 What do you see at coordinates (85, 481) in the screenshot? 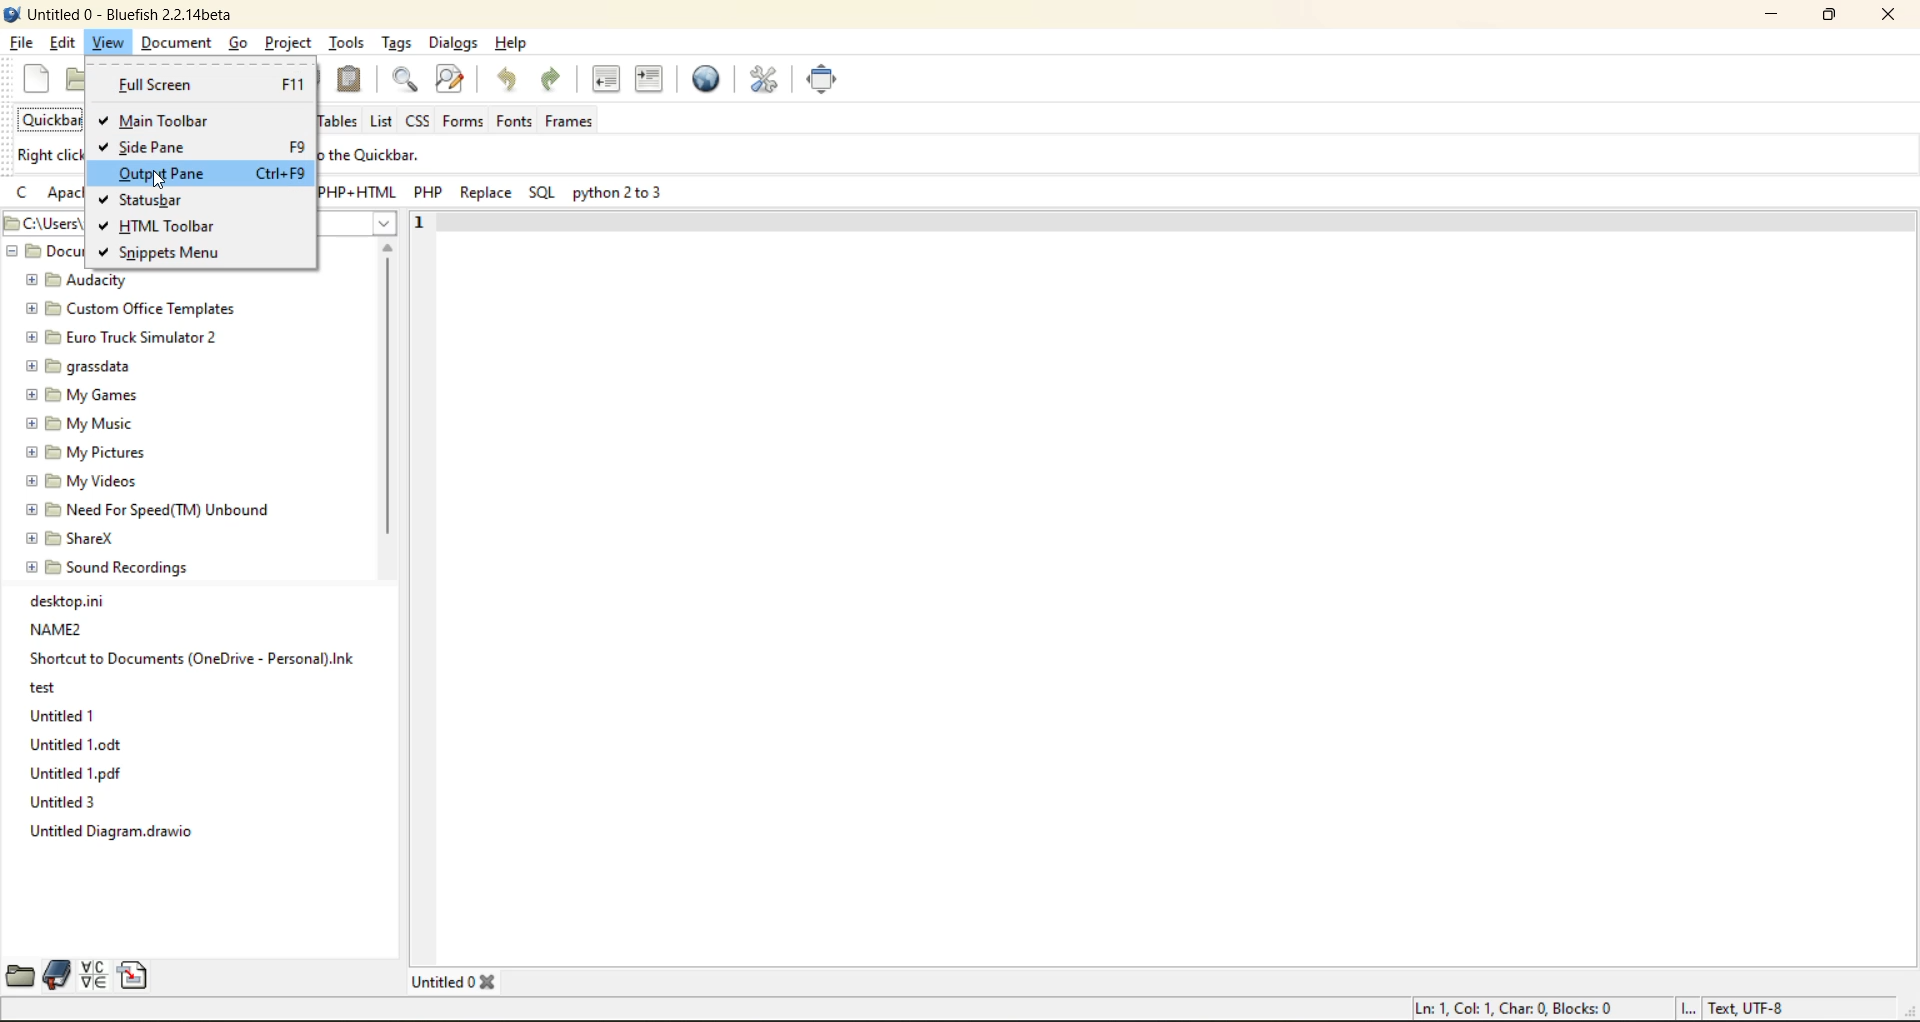
I see `My Videos` at bounding box center [85, 481].